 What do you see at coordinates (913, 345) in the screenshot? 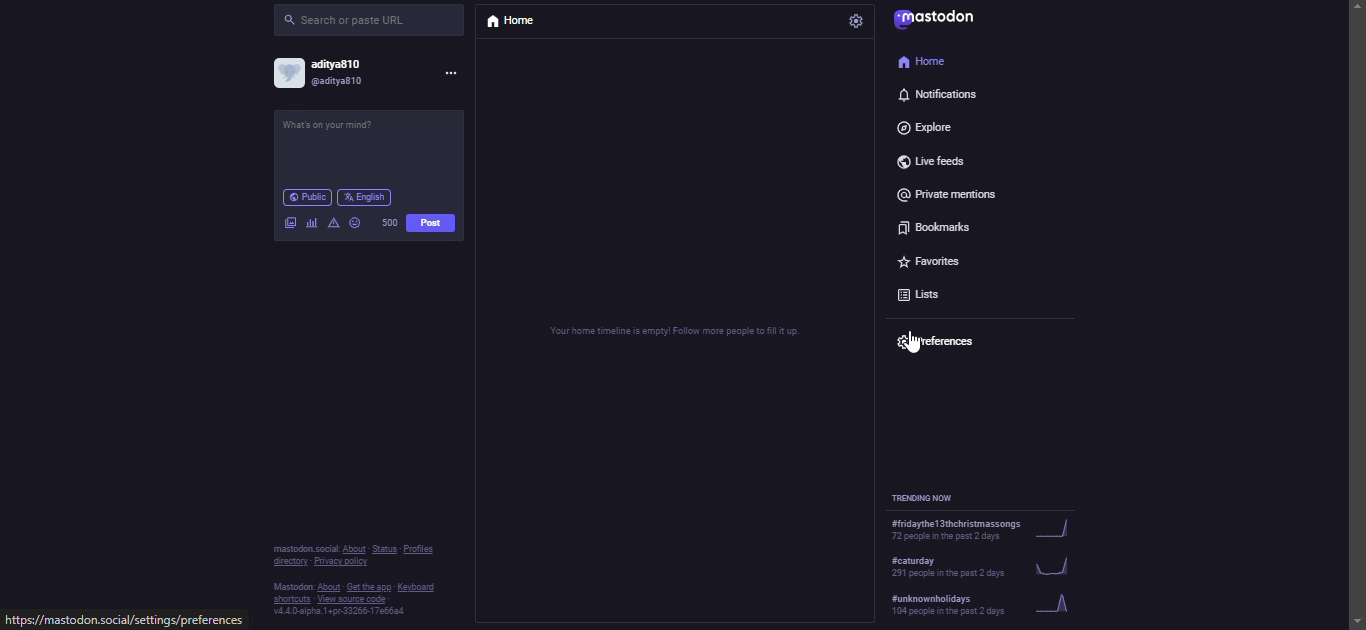
I see `cursor` at bounding box center [913, 345].